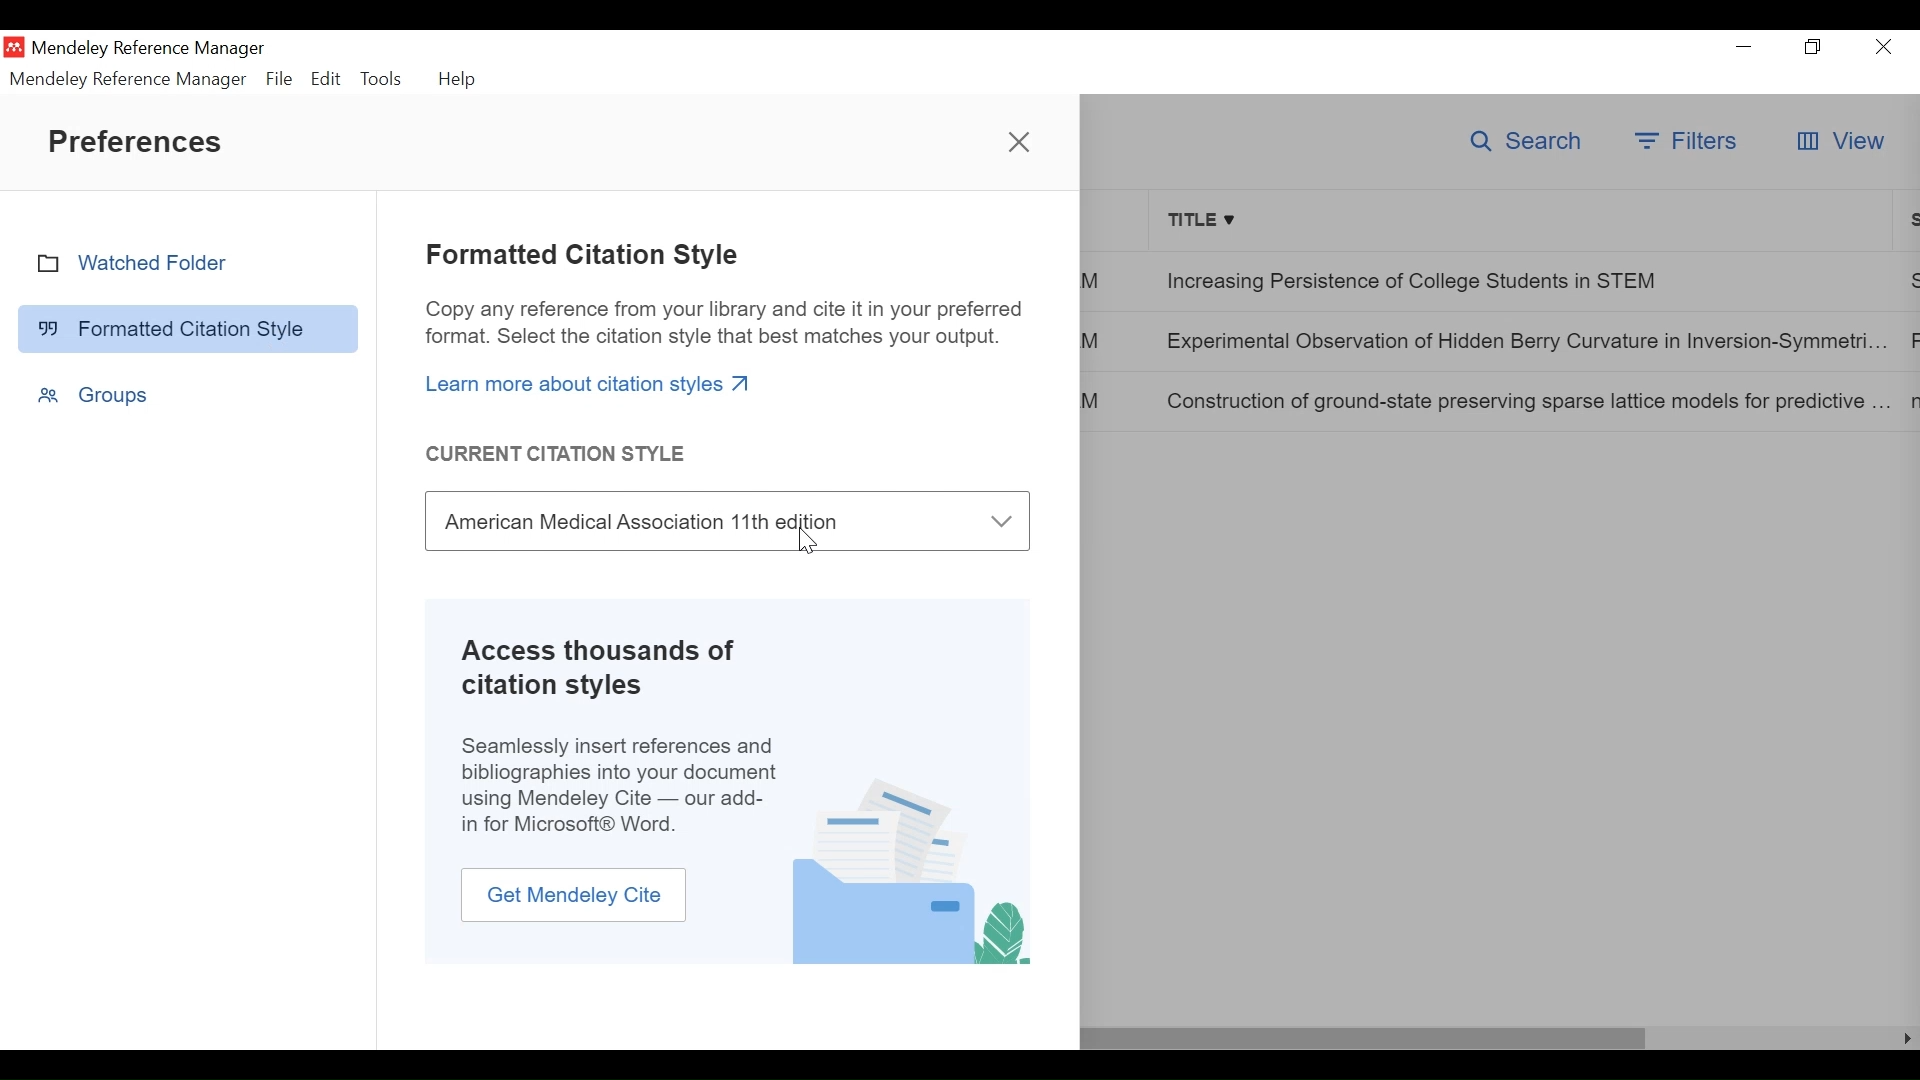  I want to click on Current Citation Style Field, so click(728, 521).